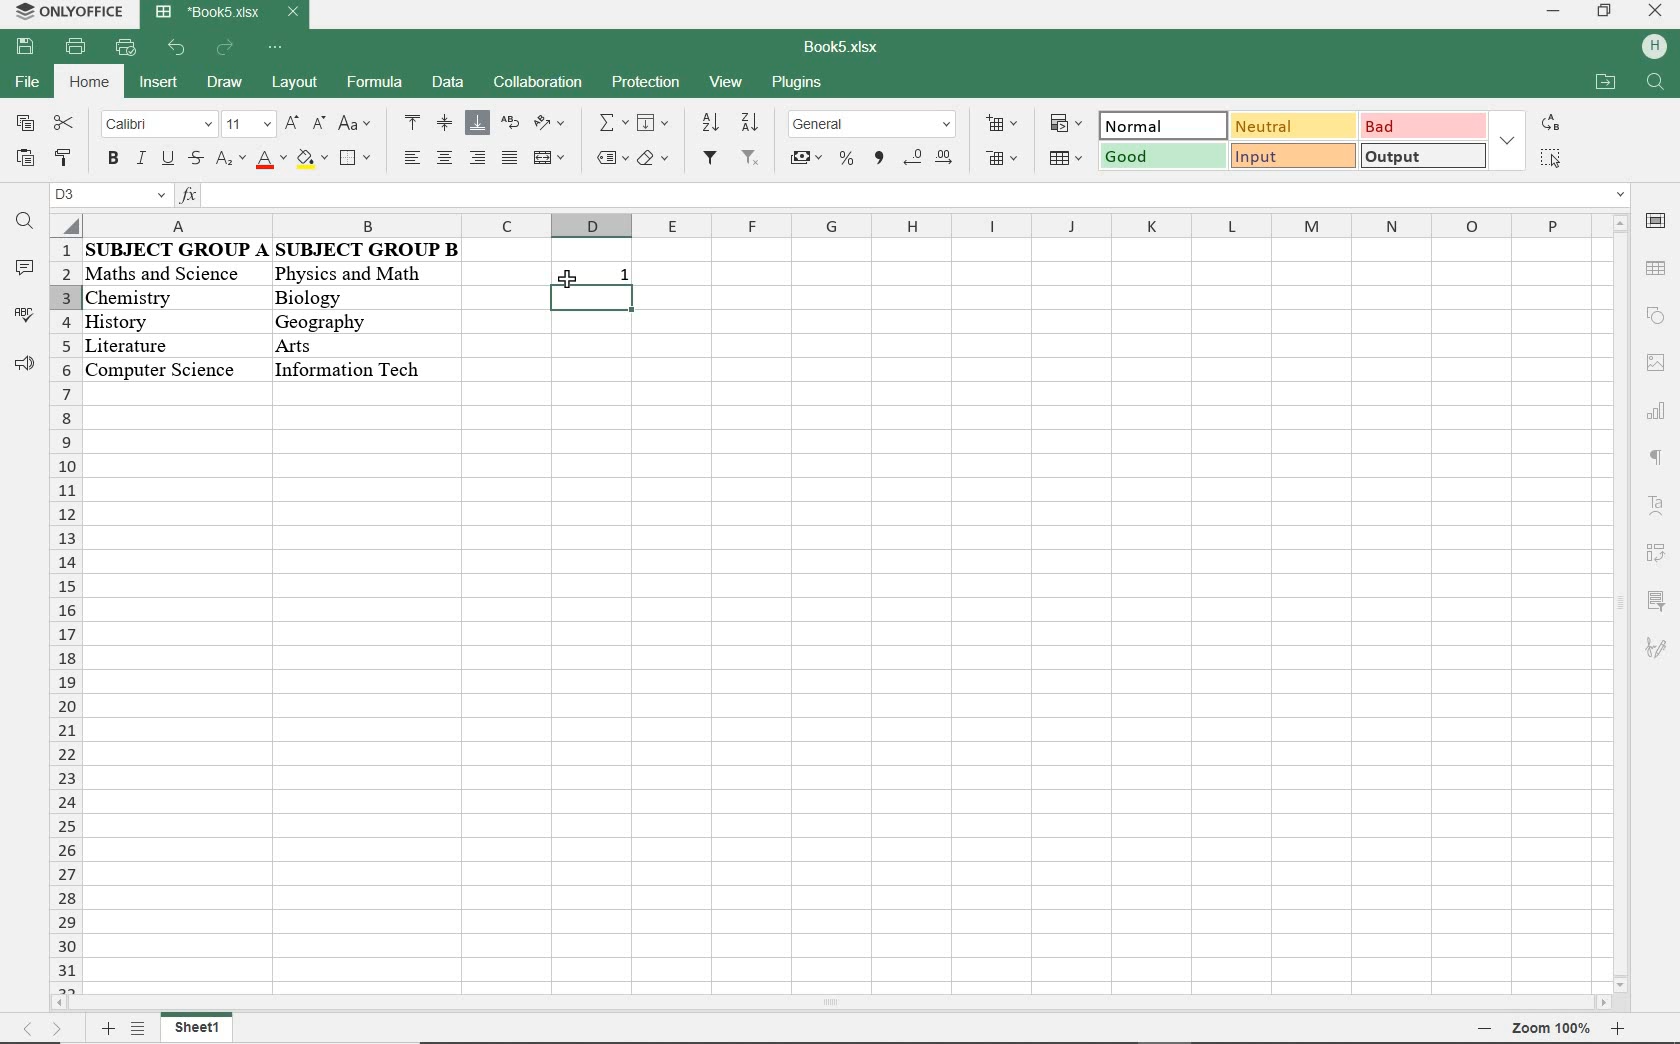  Describe the element at coordinates (476, 158) in the screenshot. I see `align right` at that location.